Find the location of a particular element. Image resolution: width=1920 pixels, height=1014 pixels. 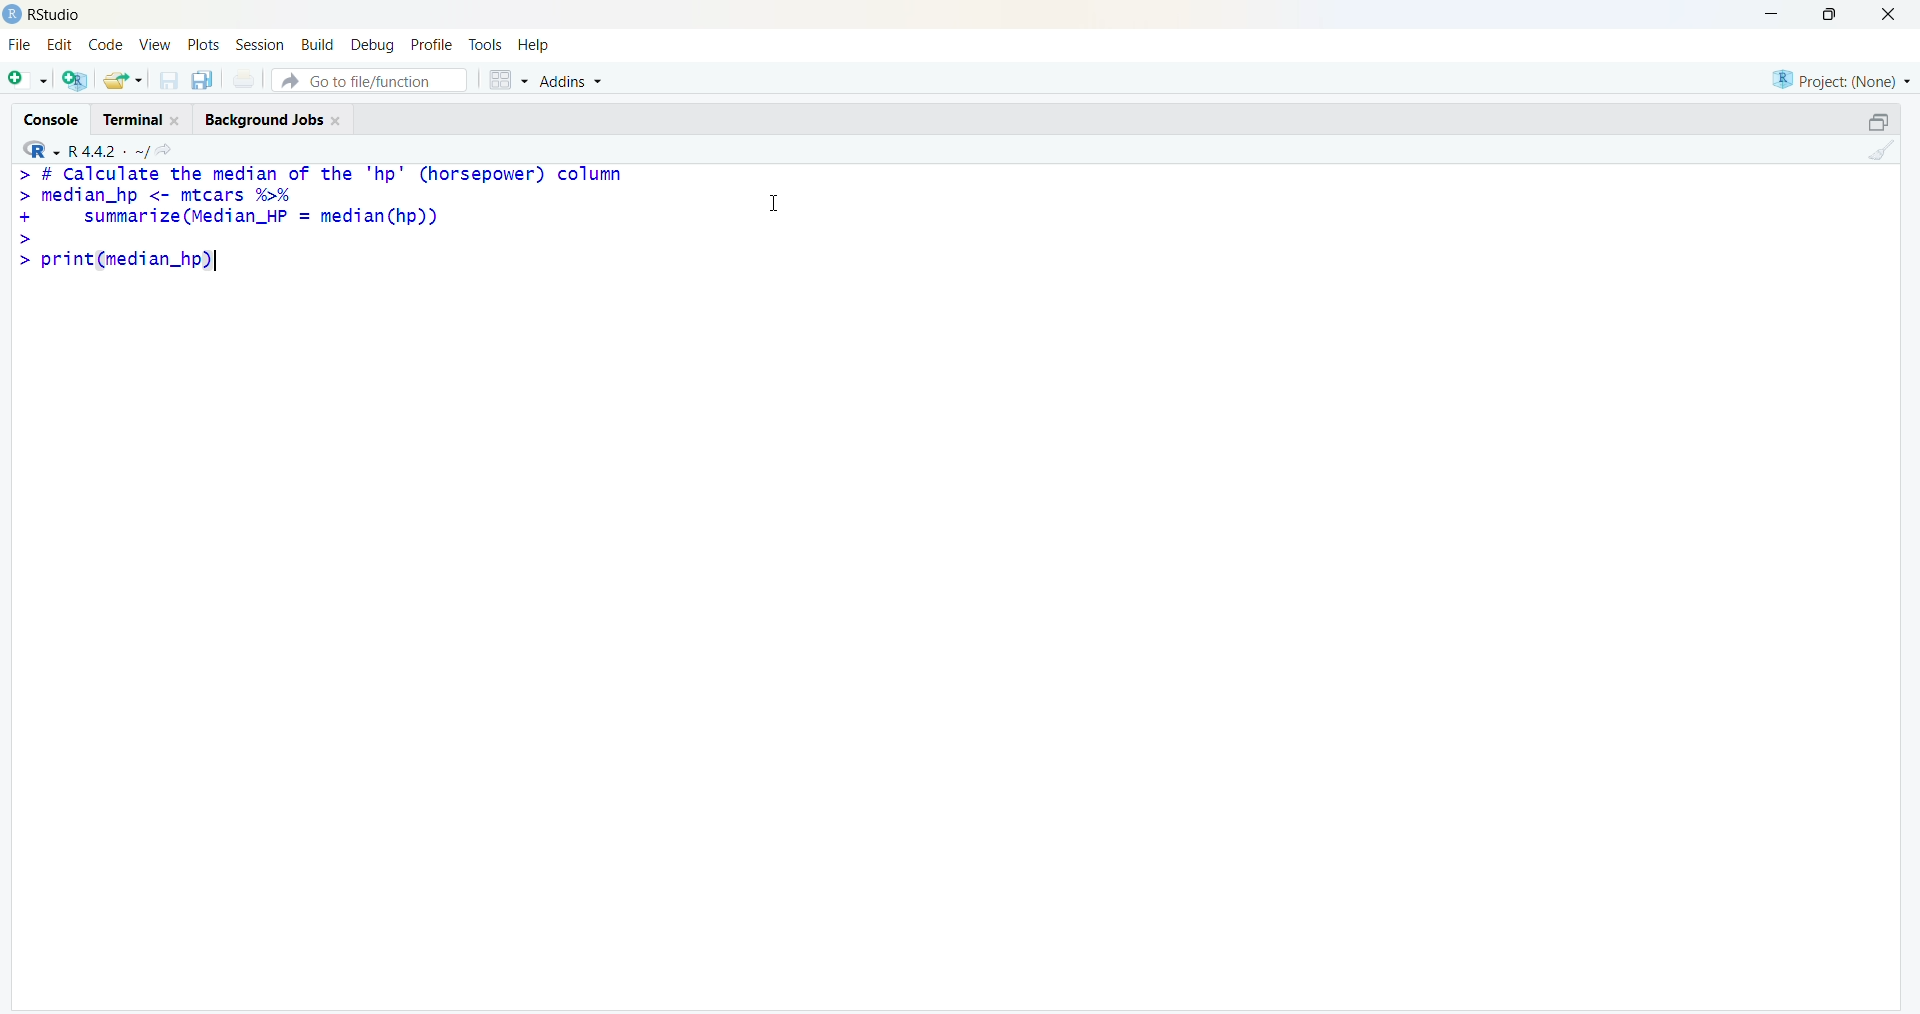

Addins is located at coordinates (572, 80).